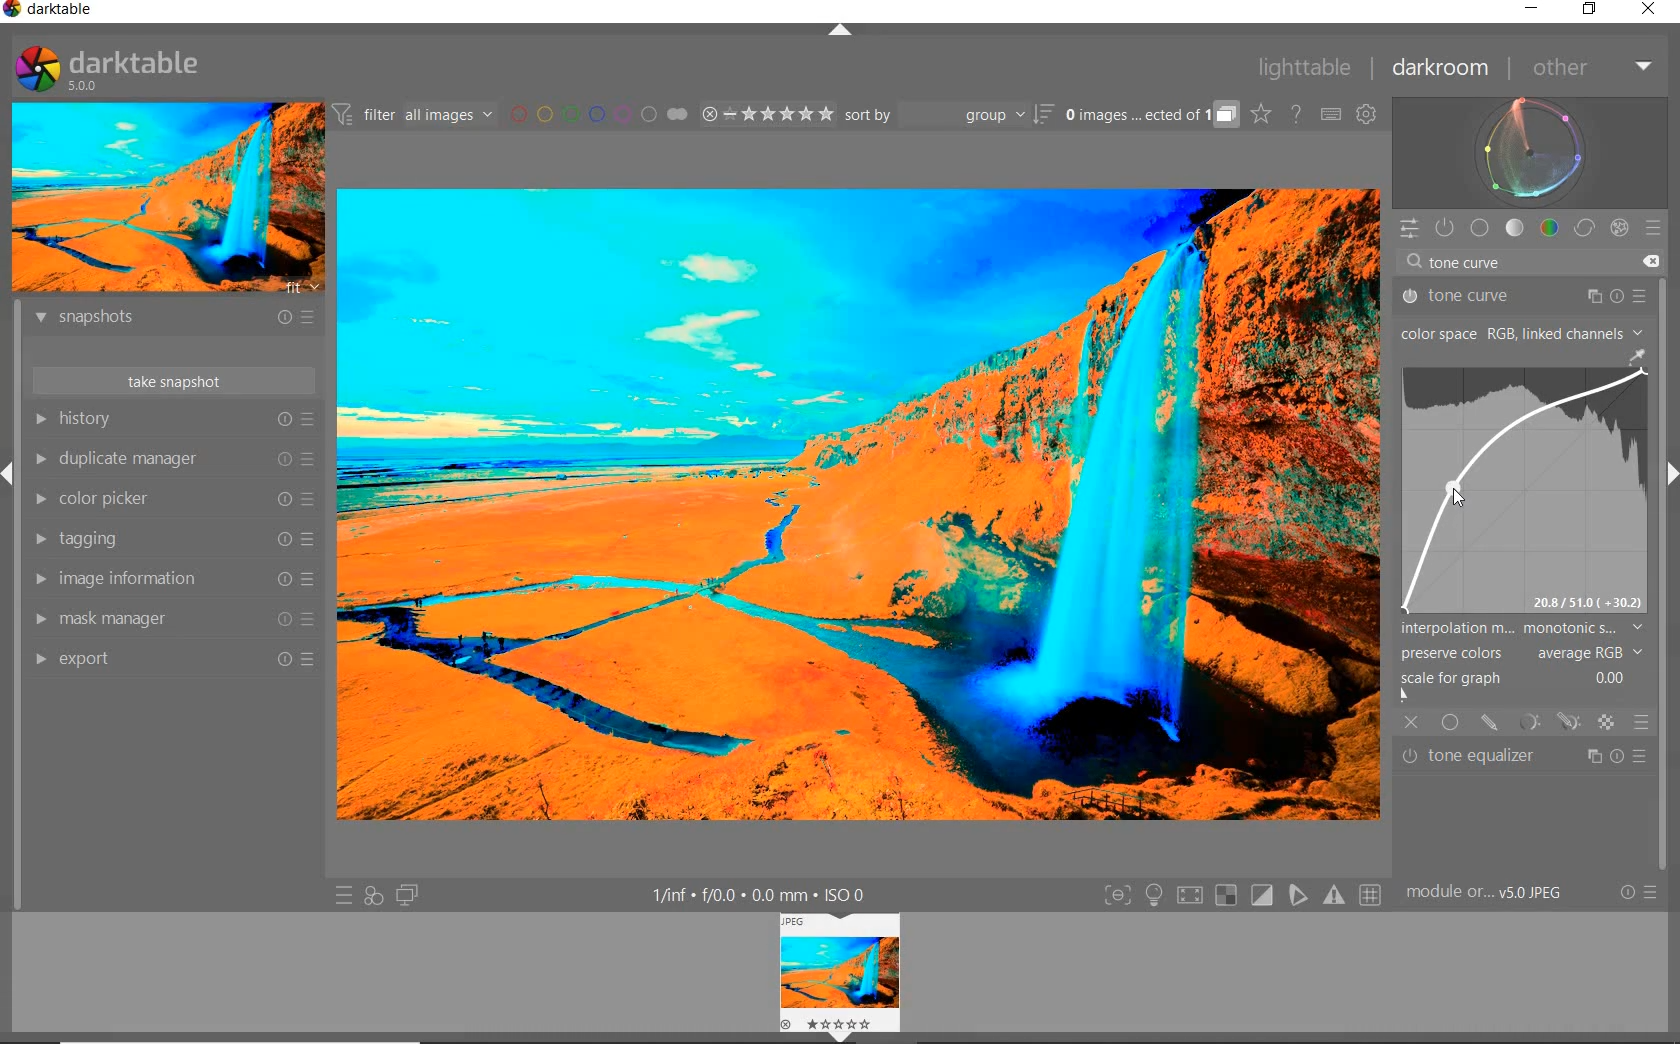  Describe the element at coordinates (842, 34) in the screenshot. I see `EXPAND/COLLAPSE` at that location.